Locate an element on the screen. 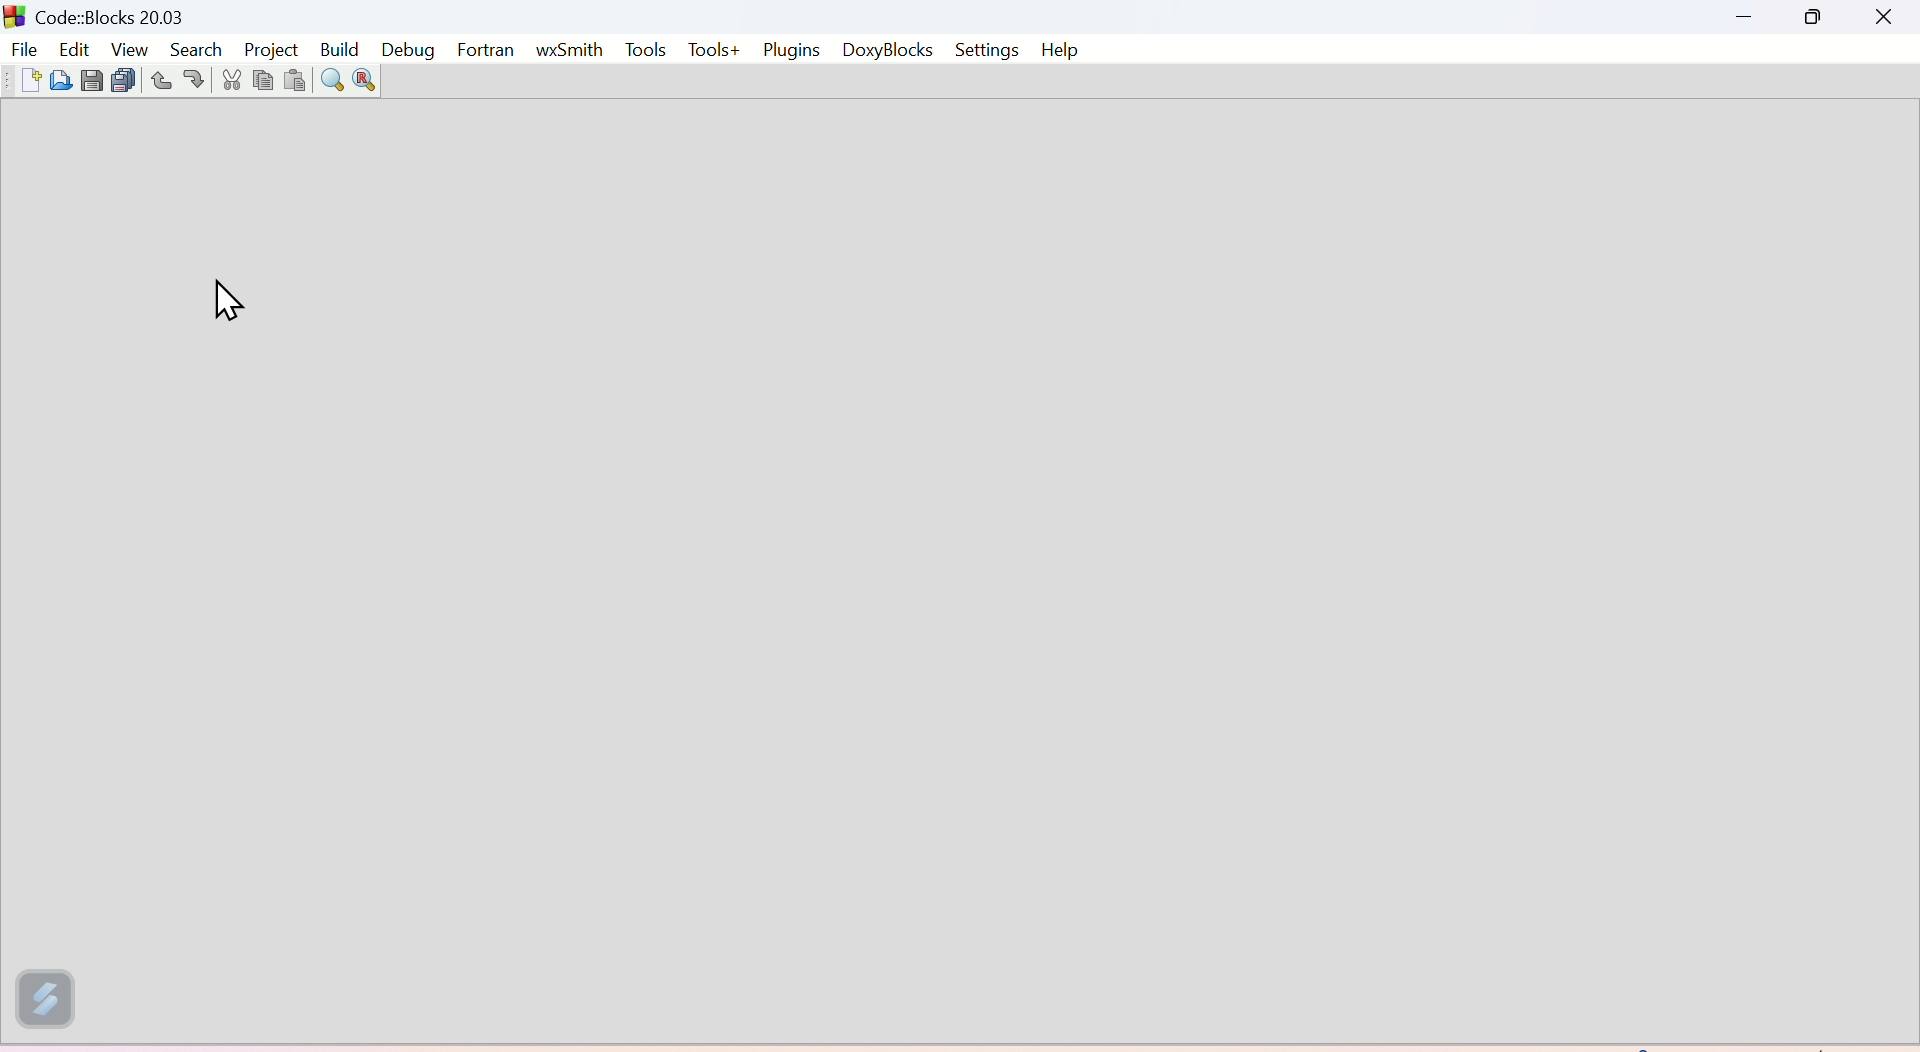 The height and width of the screenshot is (1052, 1920). Plugins is located at coordinates (792, 50).